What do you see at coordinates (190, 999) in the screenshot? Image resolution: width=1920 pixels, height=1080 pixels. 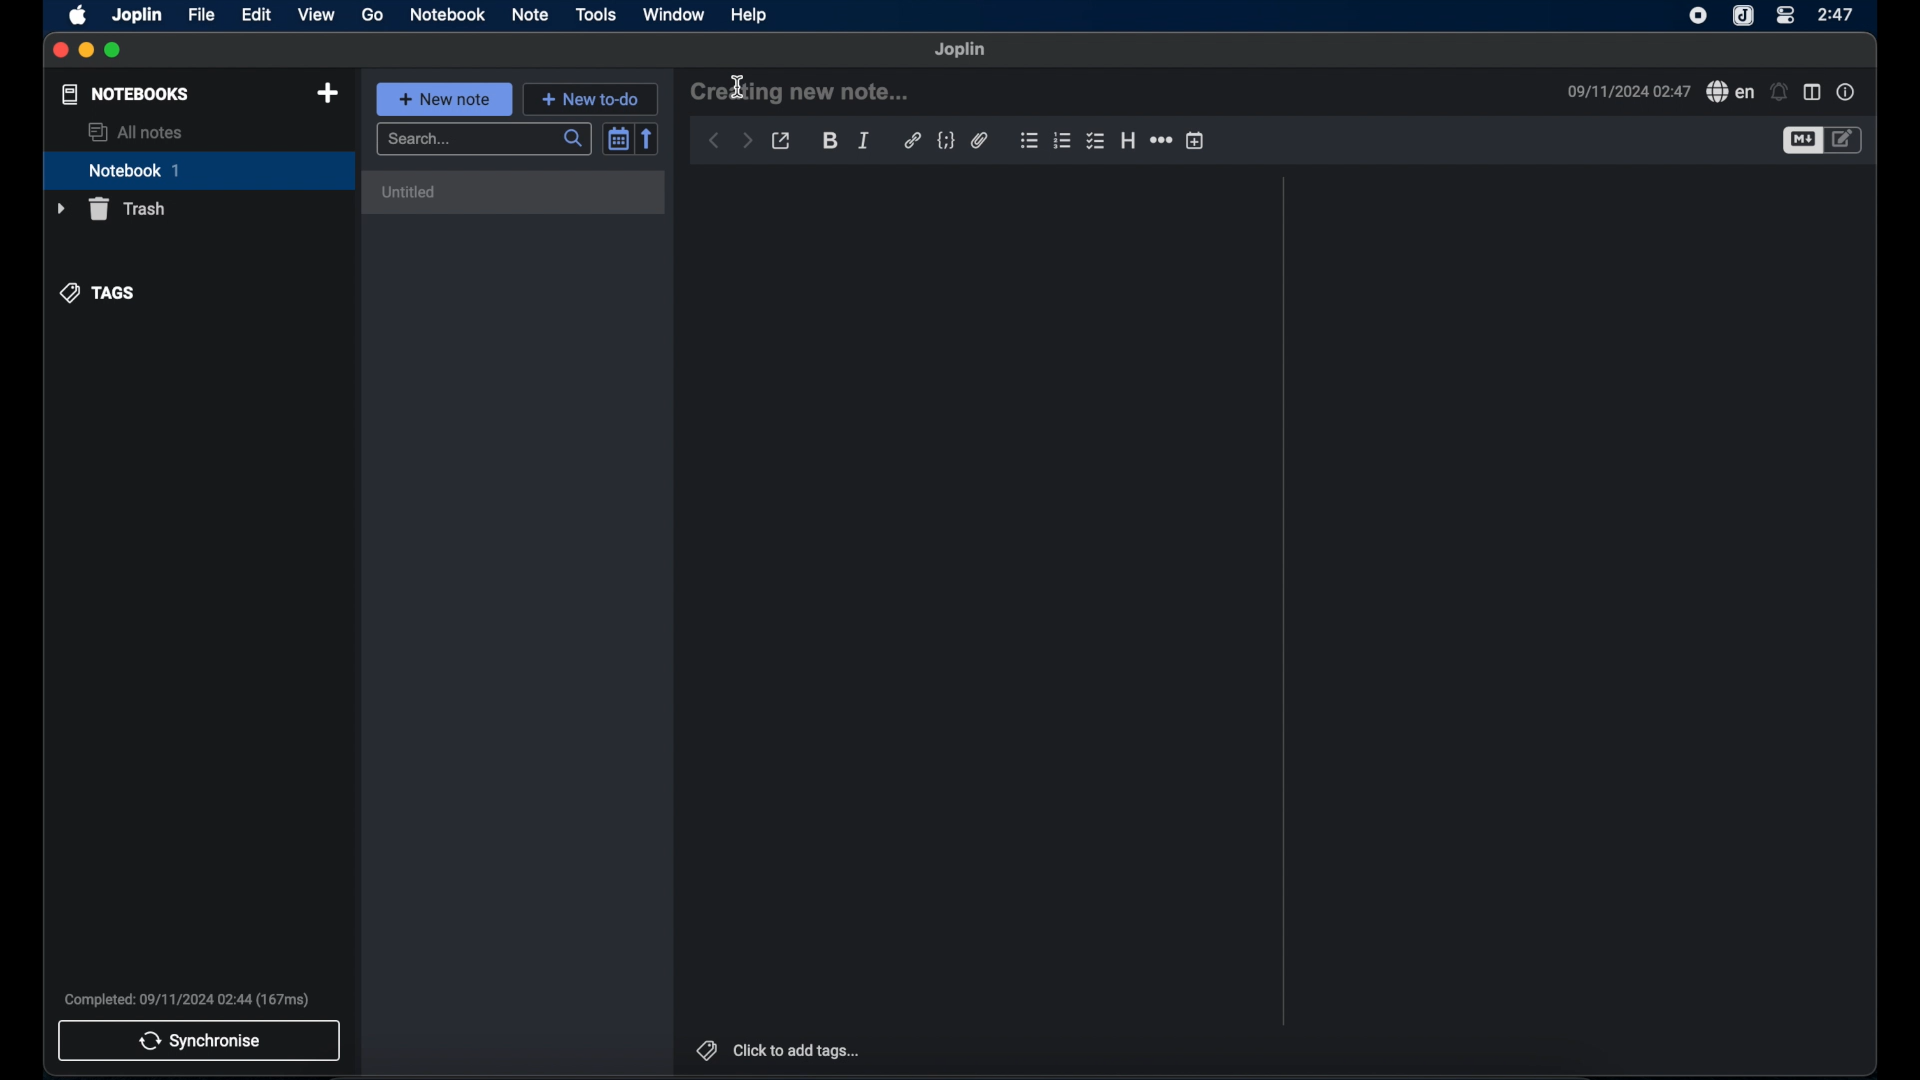 I see `Completed: 09/11/2024 02:44 (167ms)` at bounding box center [190, 999].